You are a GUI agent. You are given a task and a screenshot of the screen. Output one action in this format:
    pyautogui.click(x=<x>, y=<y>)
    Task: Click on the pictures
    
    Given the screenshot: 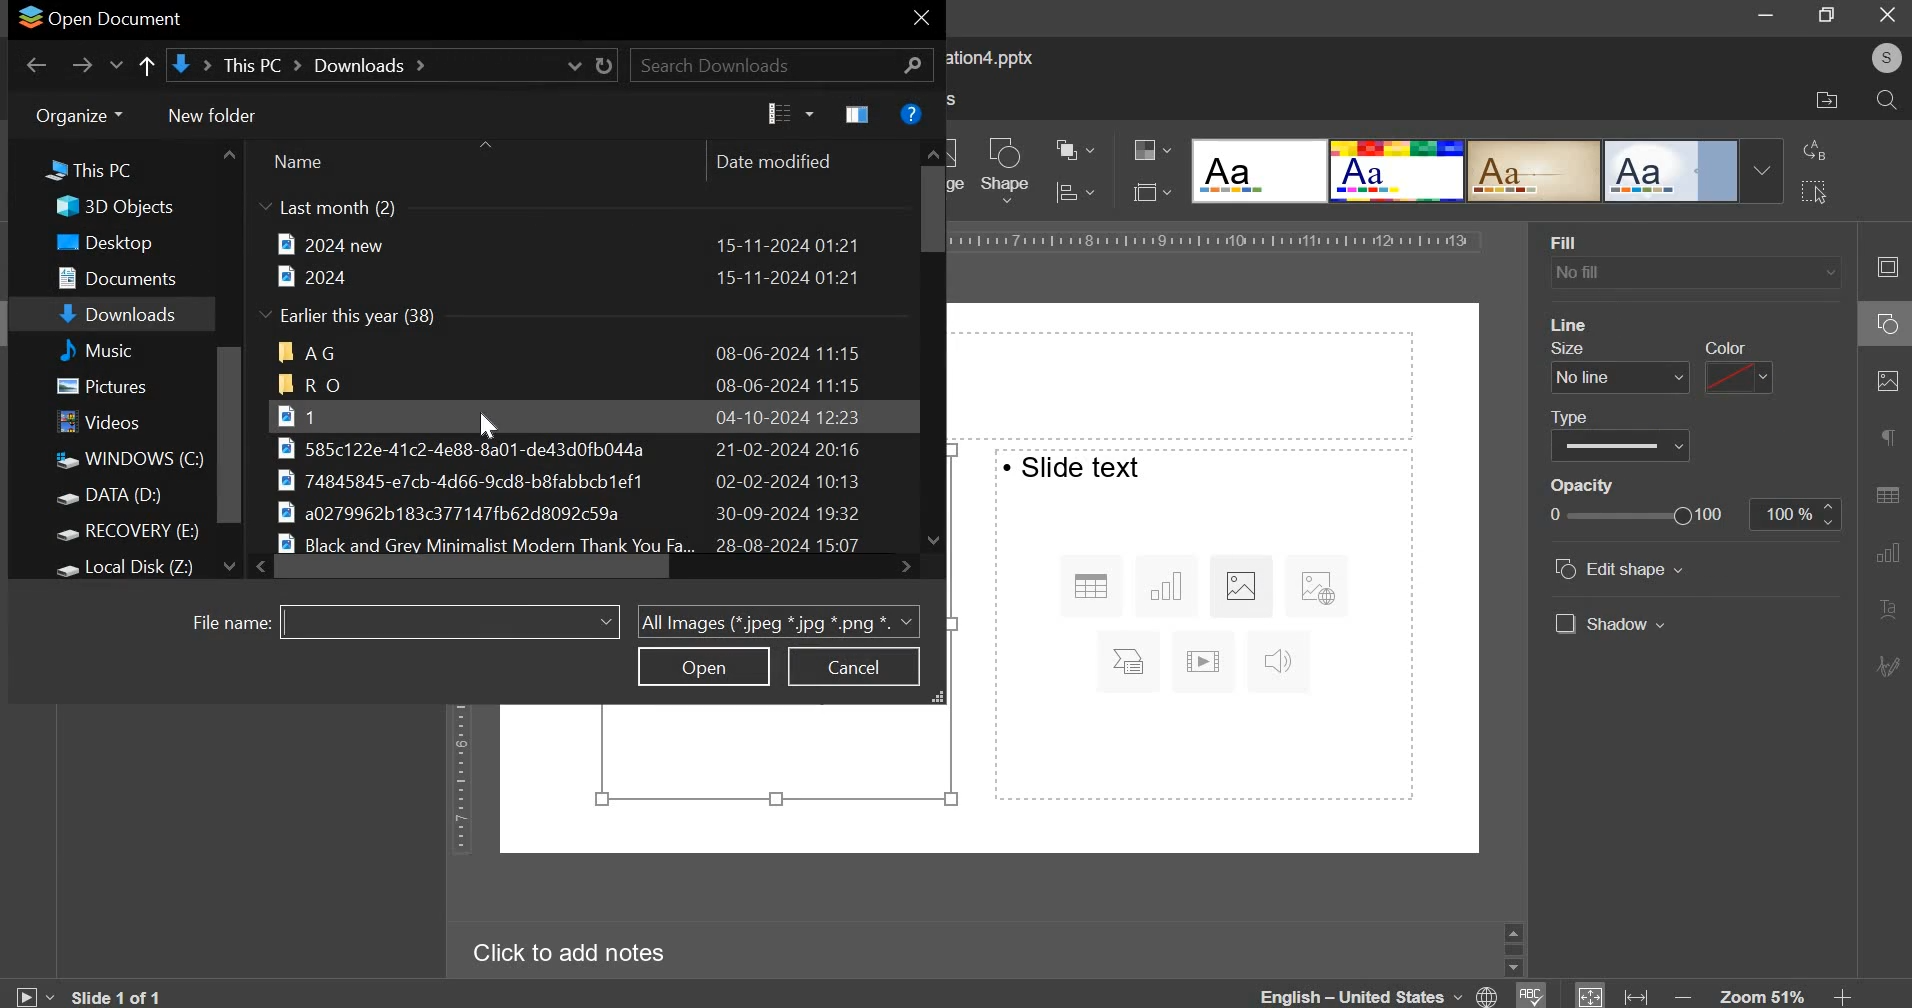 What is the action you would take?
    pyautogui.click(x=112, y=389)
    